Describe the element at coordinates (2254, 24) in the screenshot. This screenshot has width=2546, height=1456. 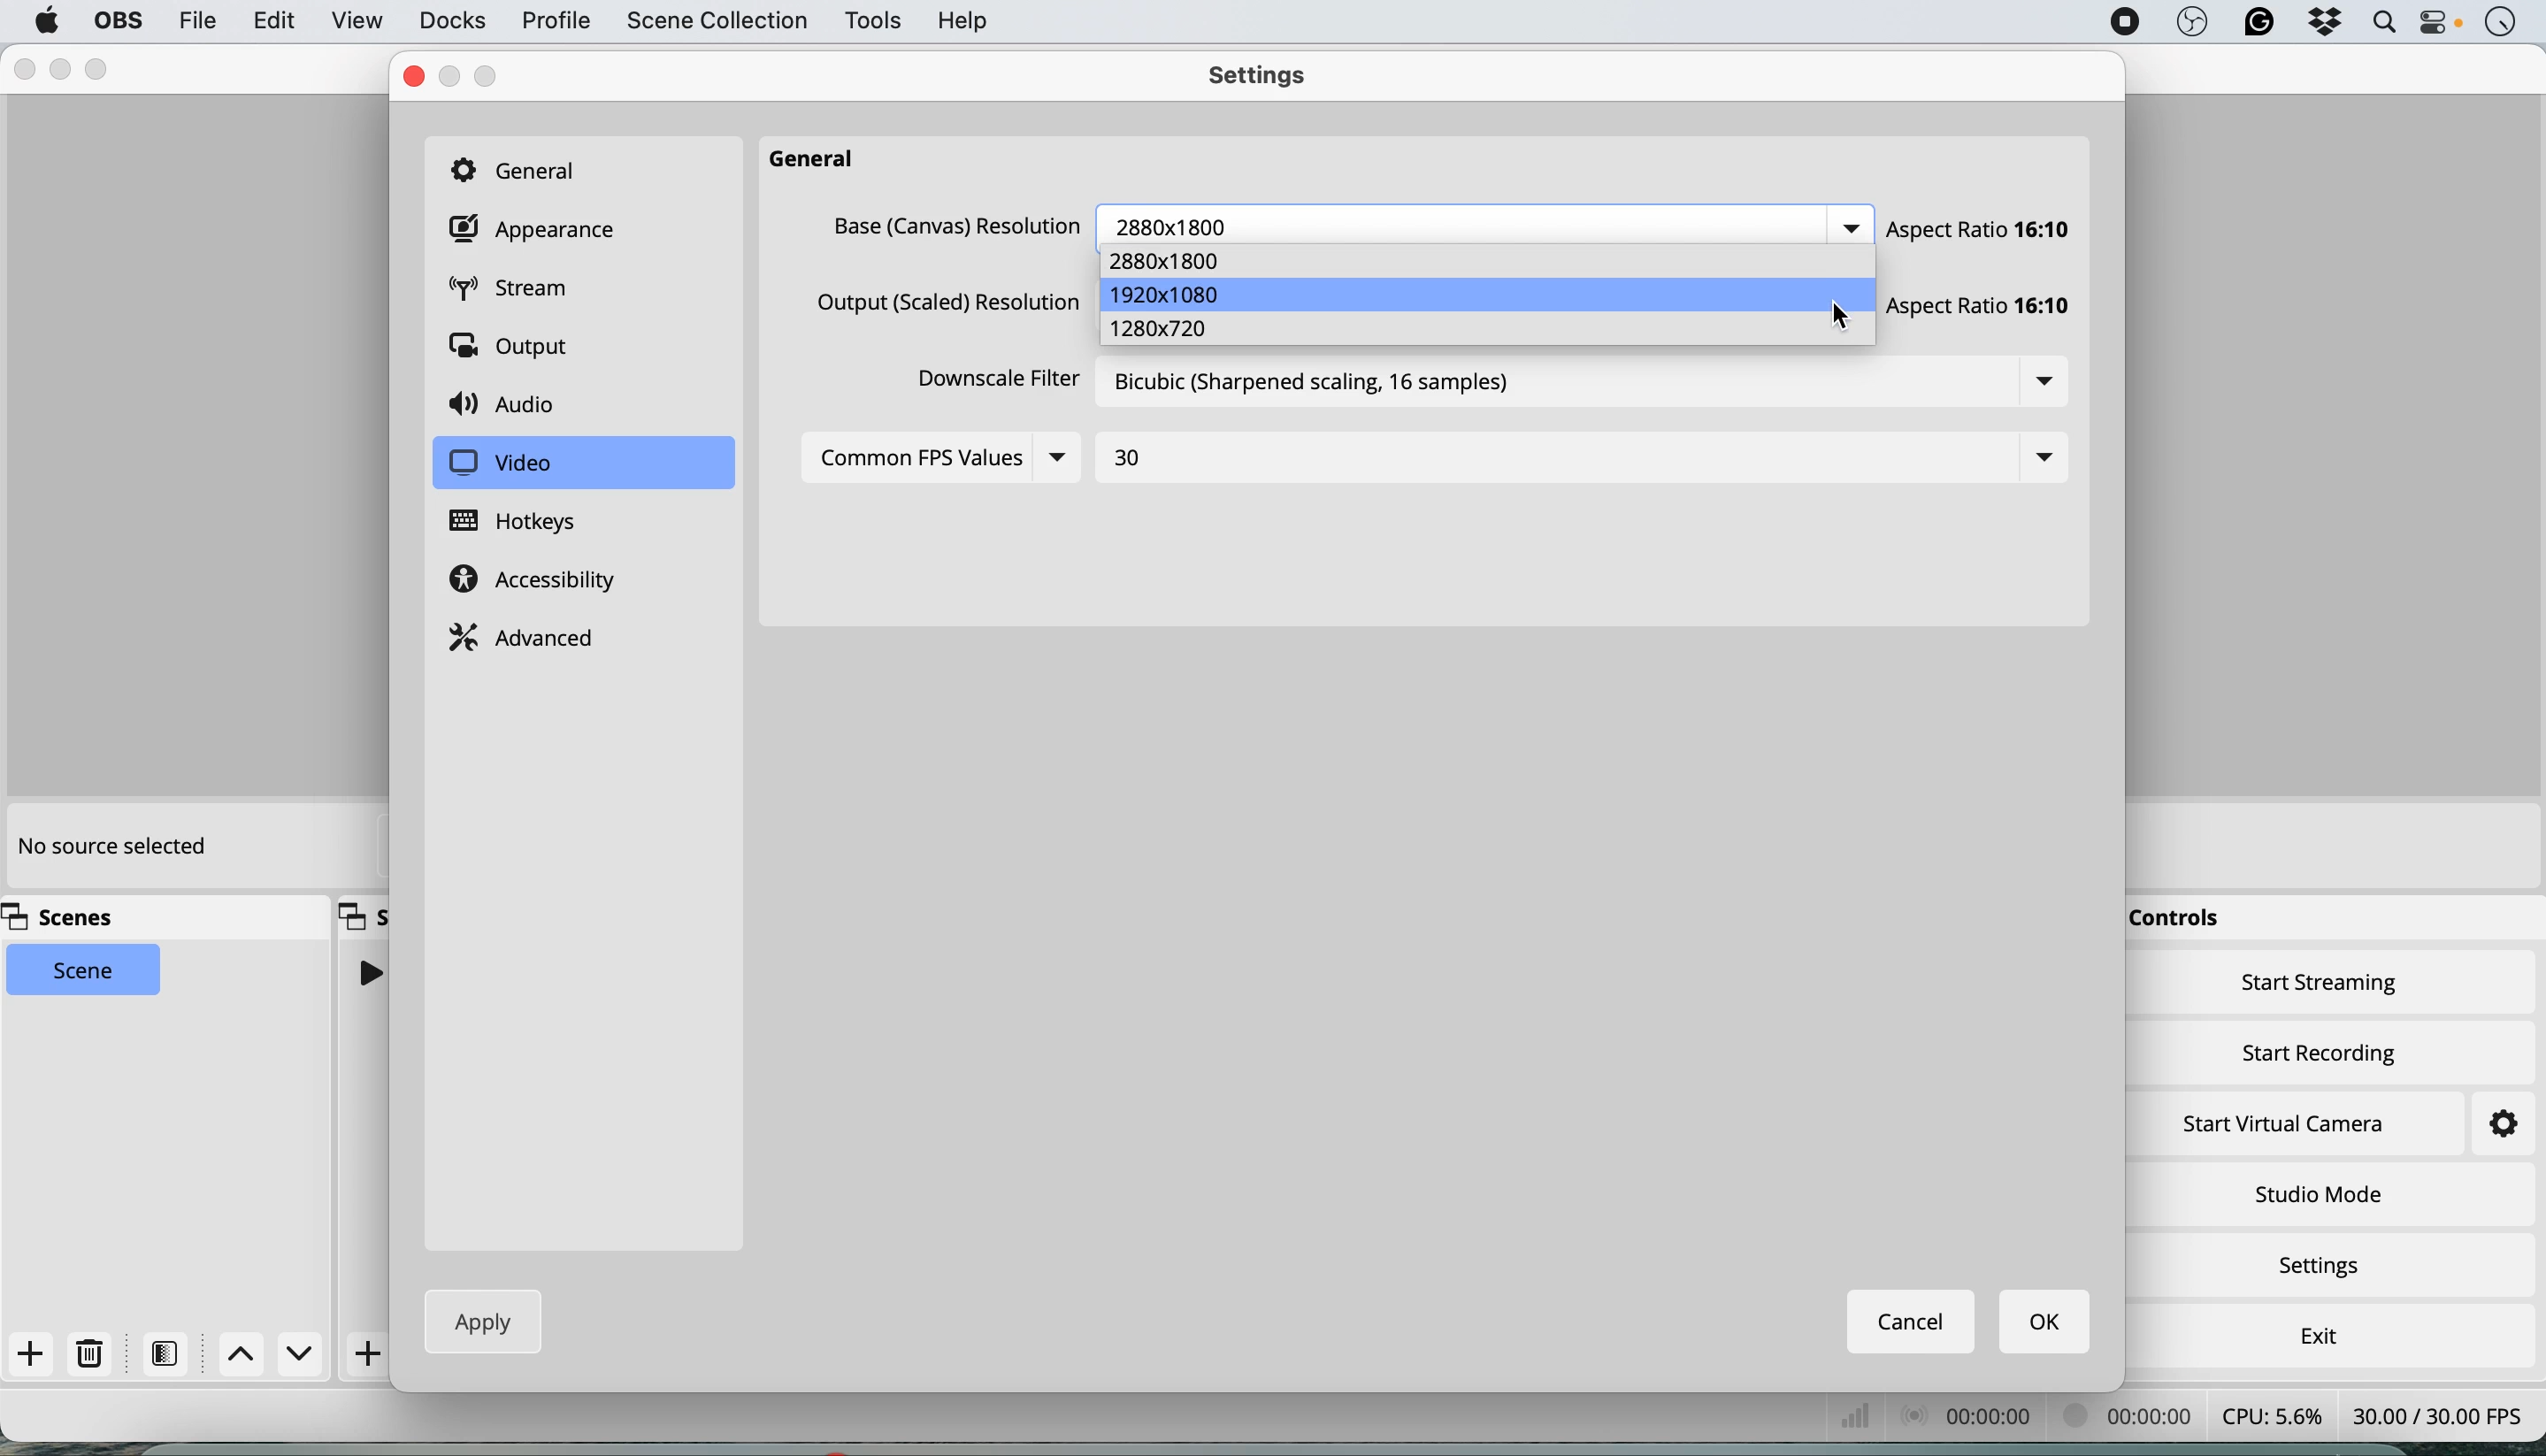
I see `grammarly` at that location.